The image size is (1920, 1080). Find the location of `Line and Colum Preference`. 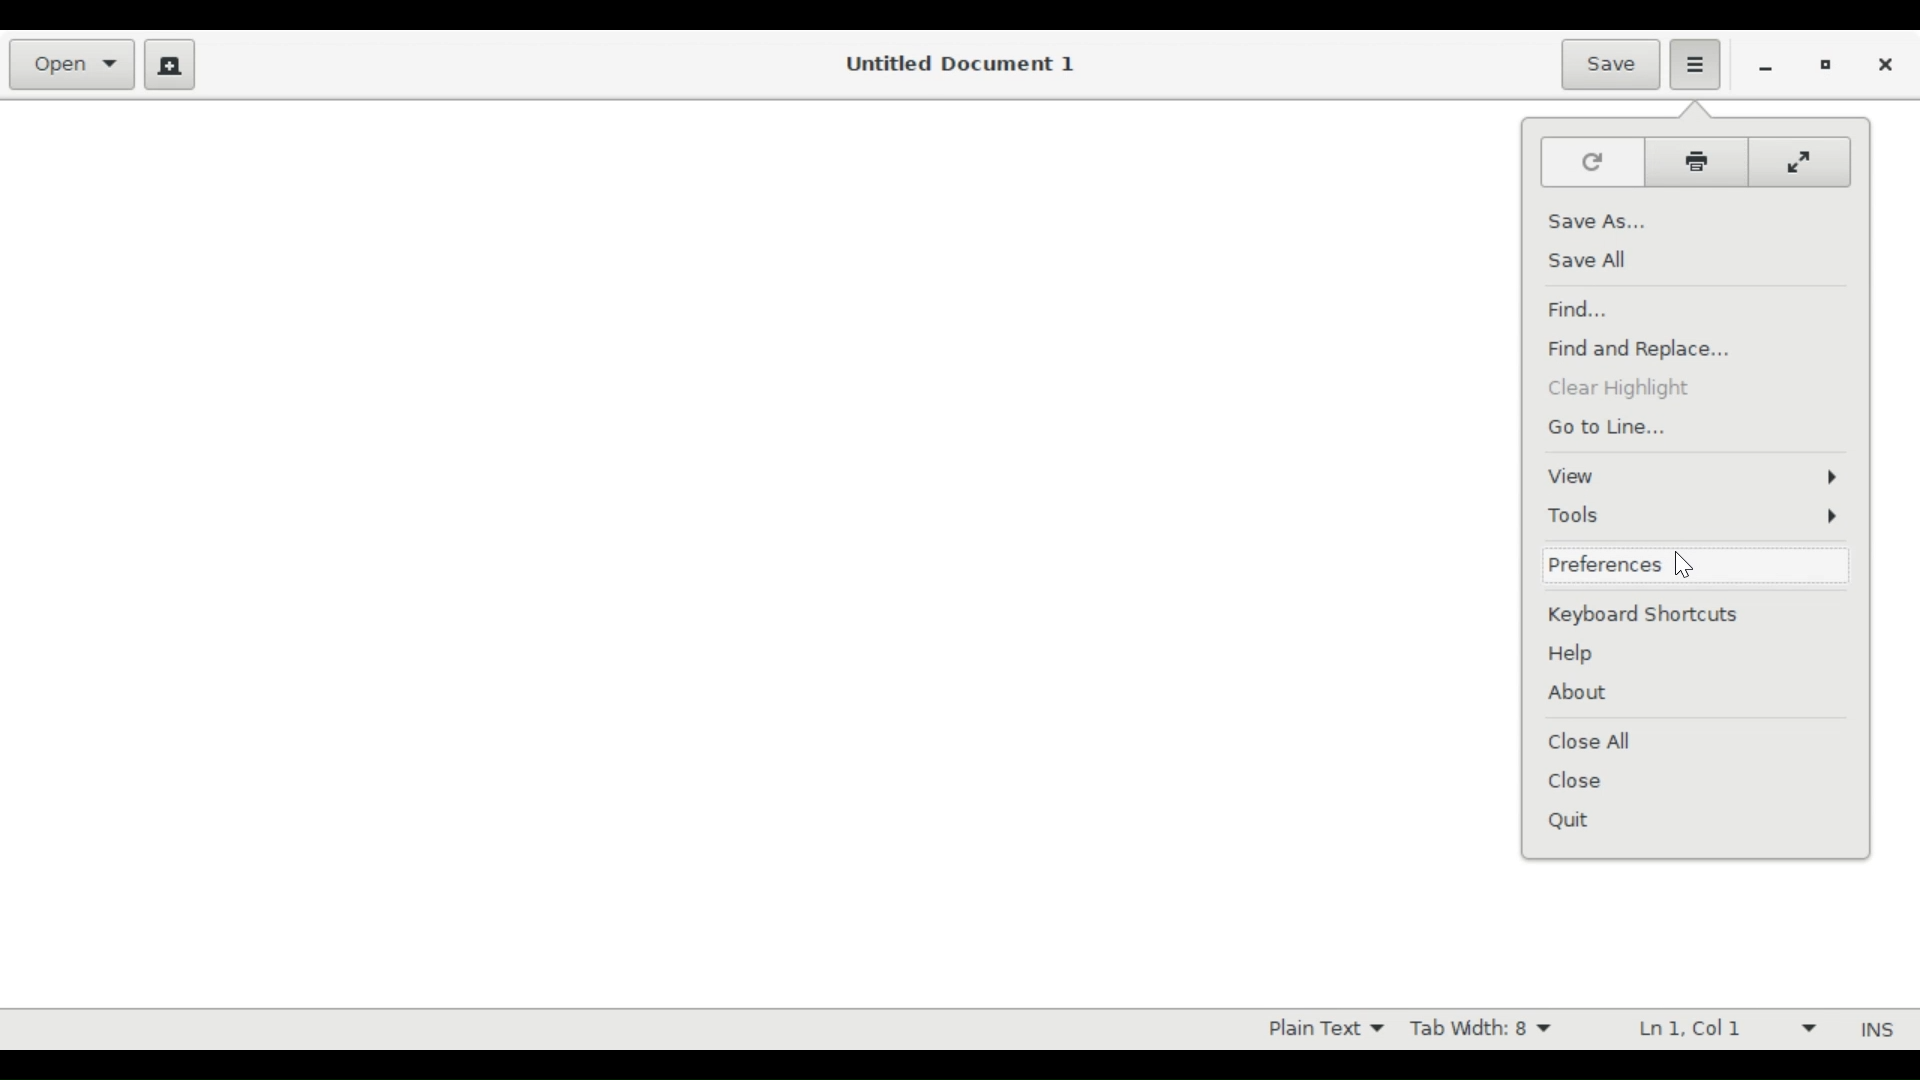

Line and Colum Preference is located at coordinates (1724, 1029).